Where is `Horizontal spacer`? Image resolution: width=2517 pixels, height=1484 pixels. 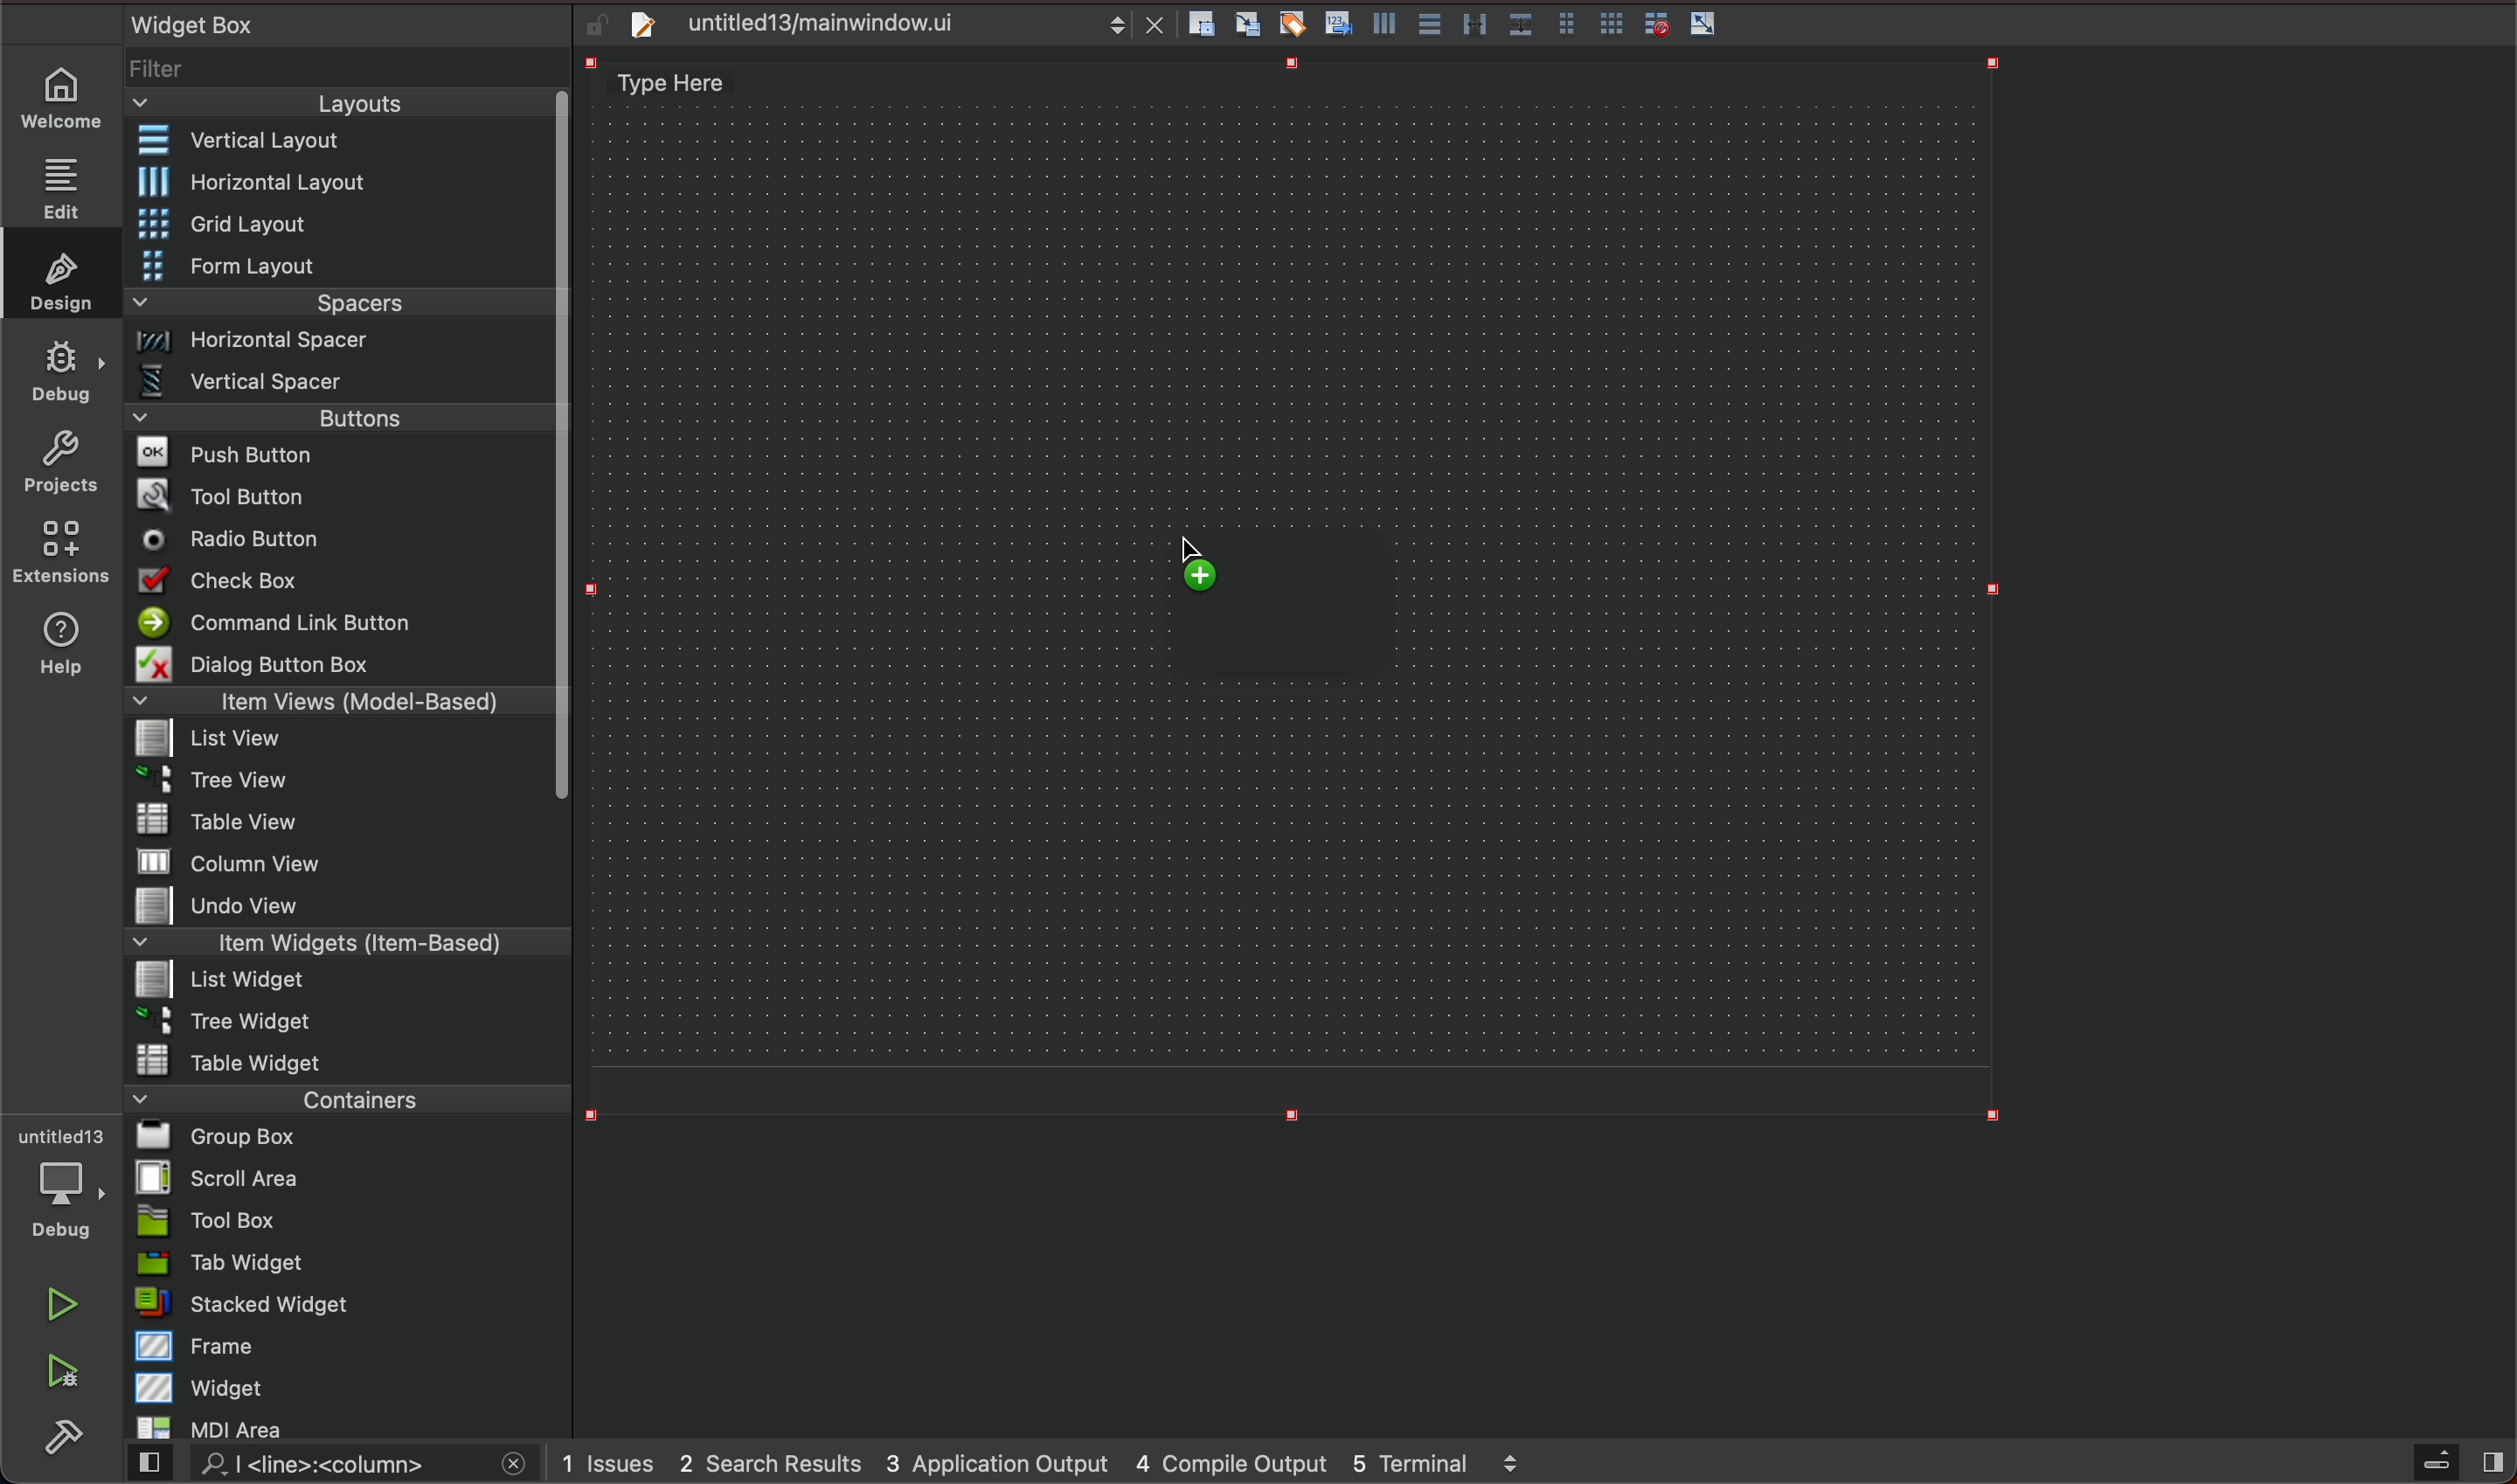
Horizontal spacer is located at coordinates (340, 343).